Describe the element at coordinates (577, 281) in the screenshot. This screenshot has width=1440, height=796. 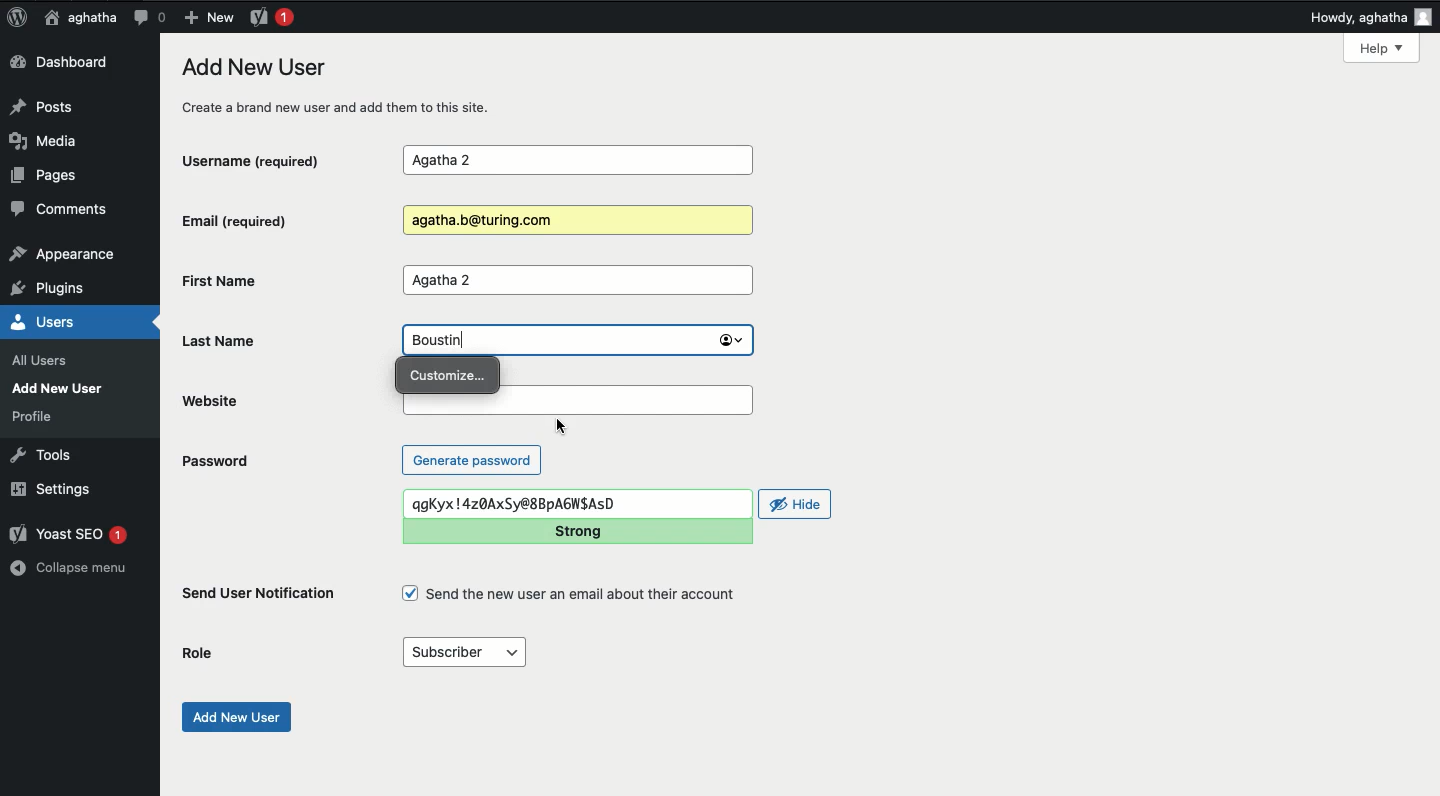
I see `Agatha 2` at that location.